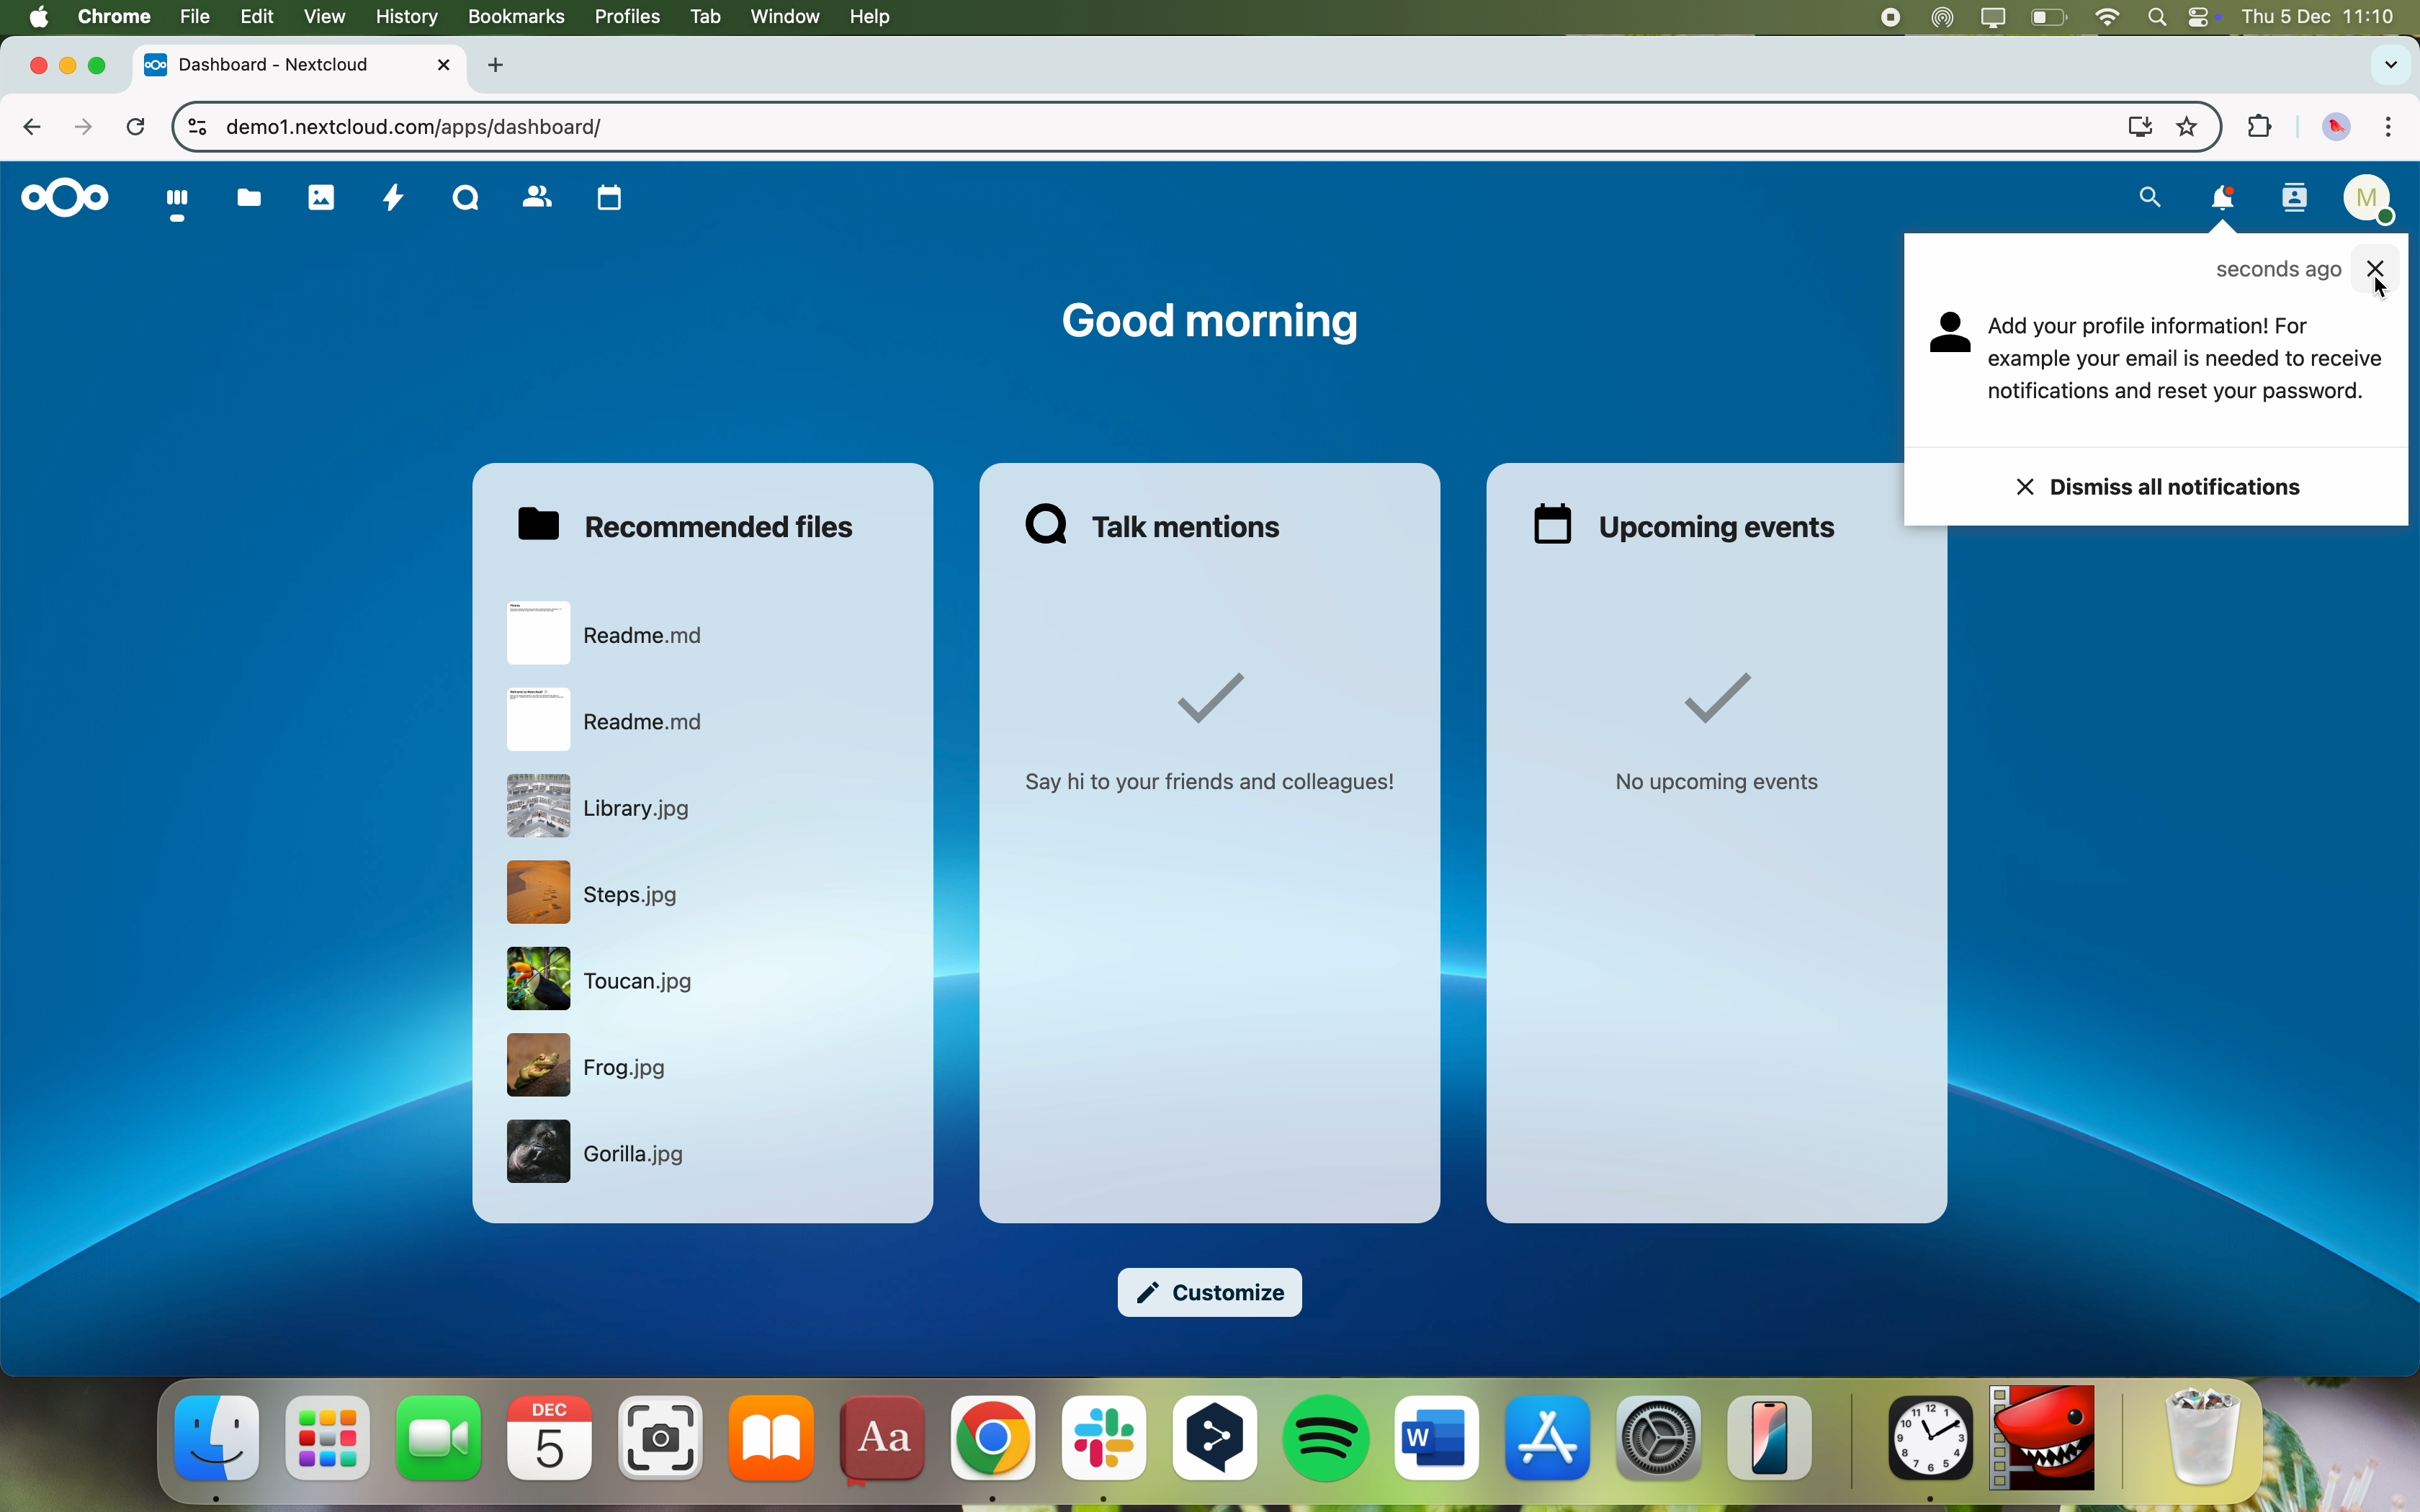 The width and height of the screenshot is (2420, 1512). I want to click on customize button, so click(1214, 1295).